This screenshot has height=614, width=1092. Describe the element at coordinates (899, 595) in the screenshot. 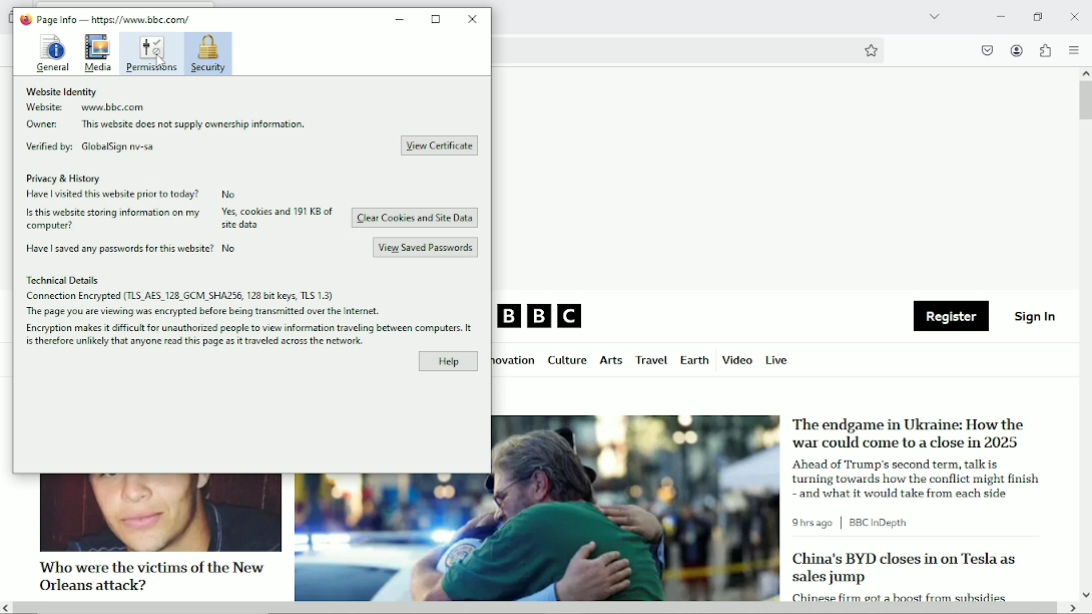

I see `Chinese firm got a boost from subsides` at that location.